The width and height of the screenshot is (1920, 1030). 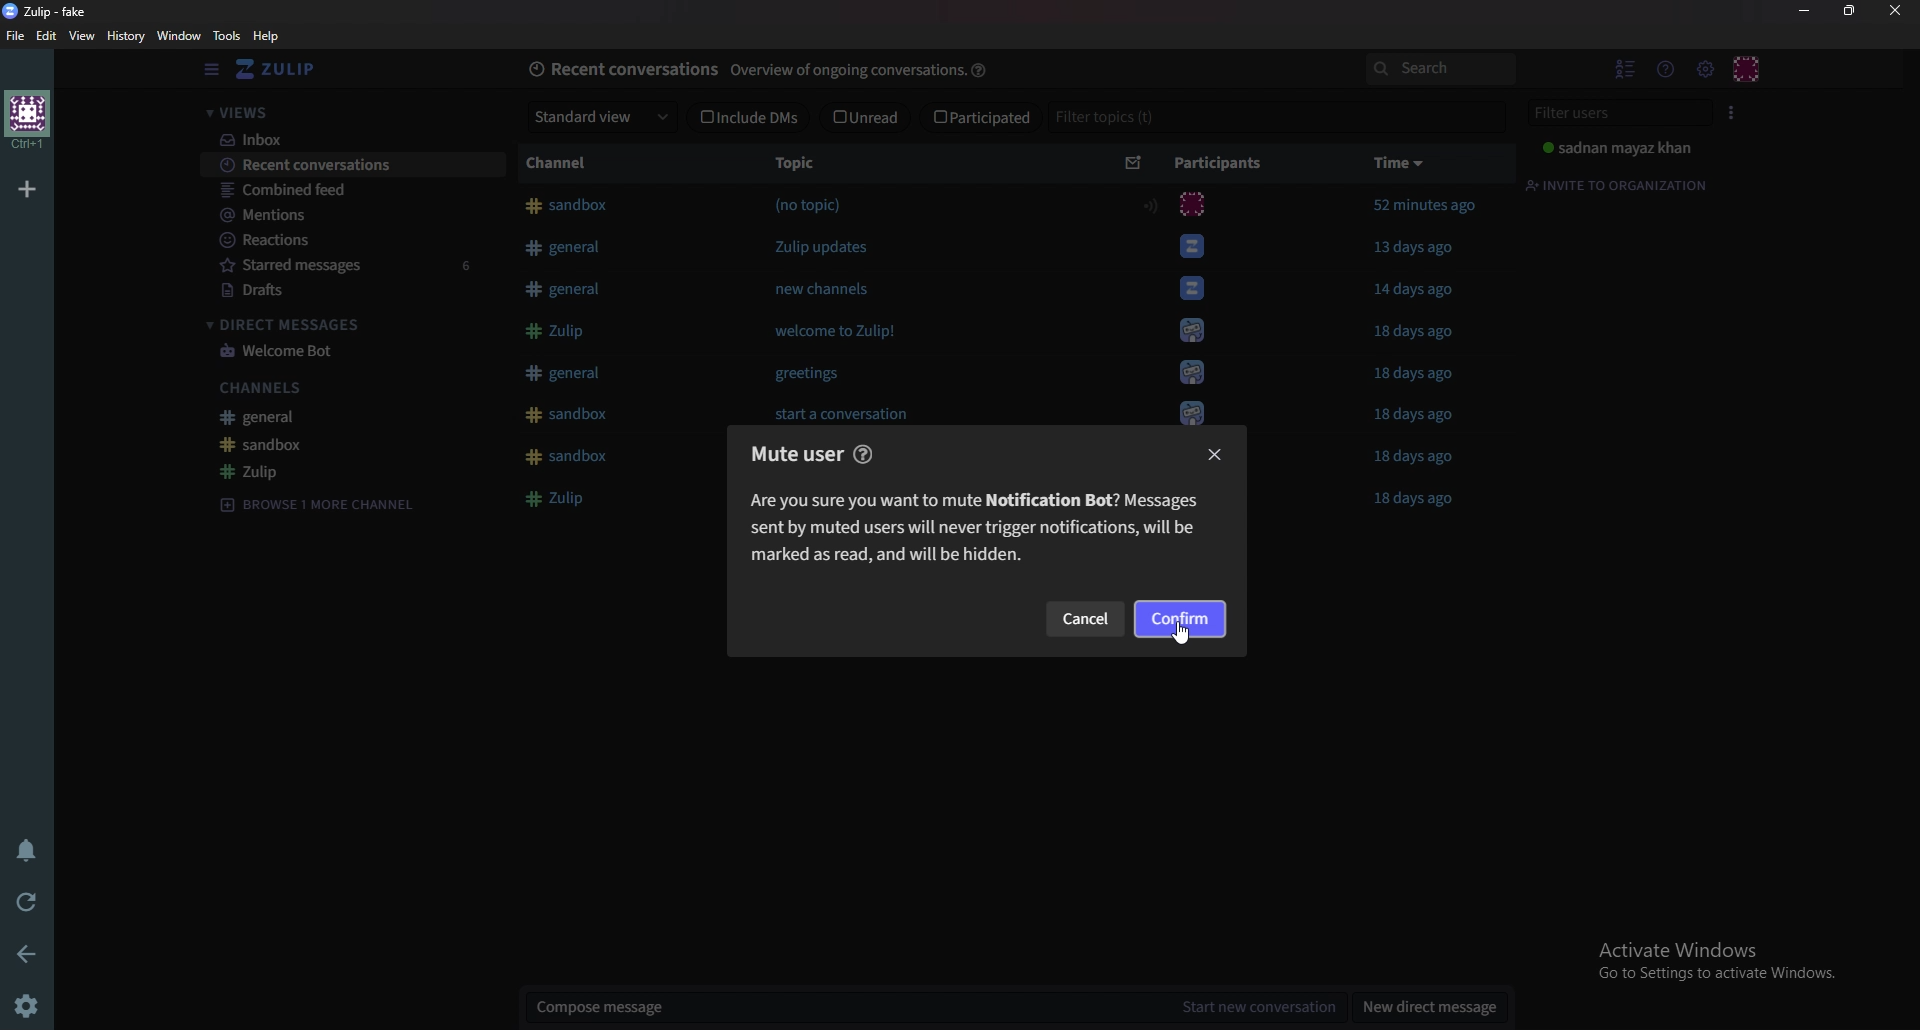 What do you see at coordinates (1623, 70) in the screenshot?
I see `Hide user list` at bounding box center [1623, 70].